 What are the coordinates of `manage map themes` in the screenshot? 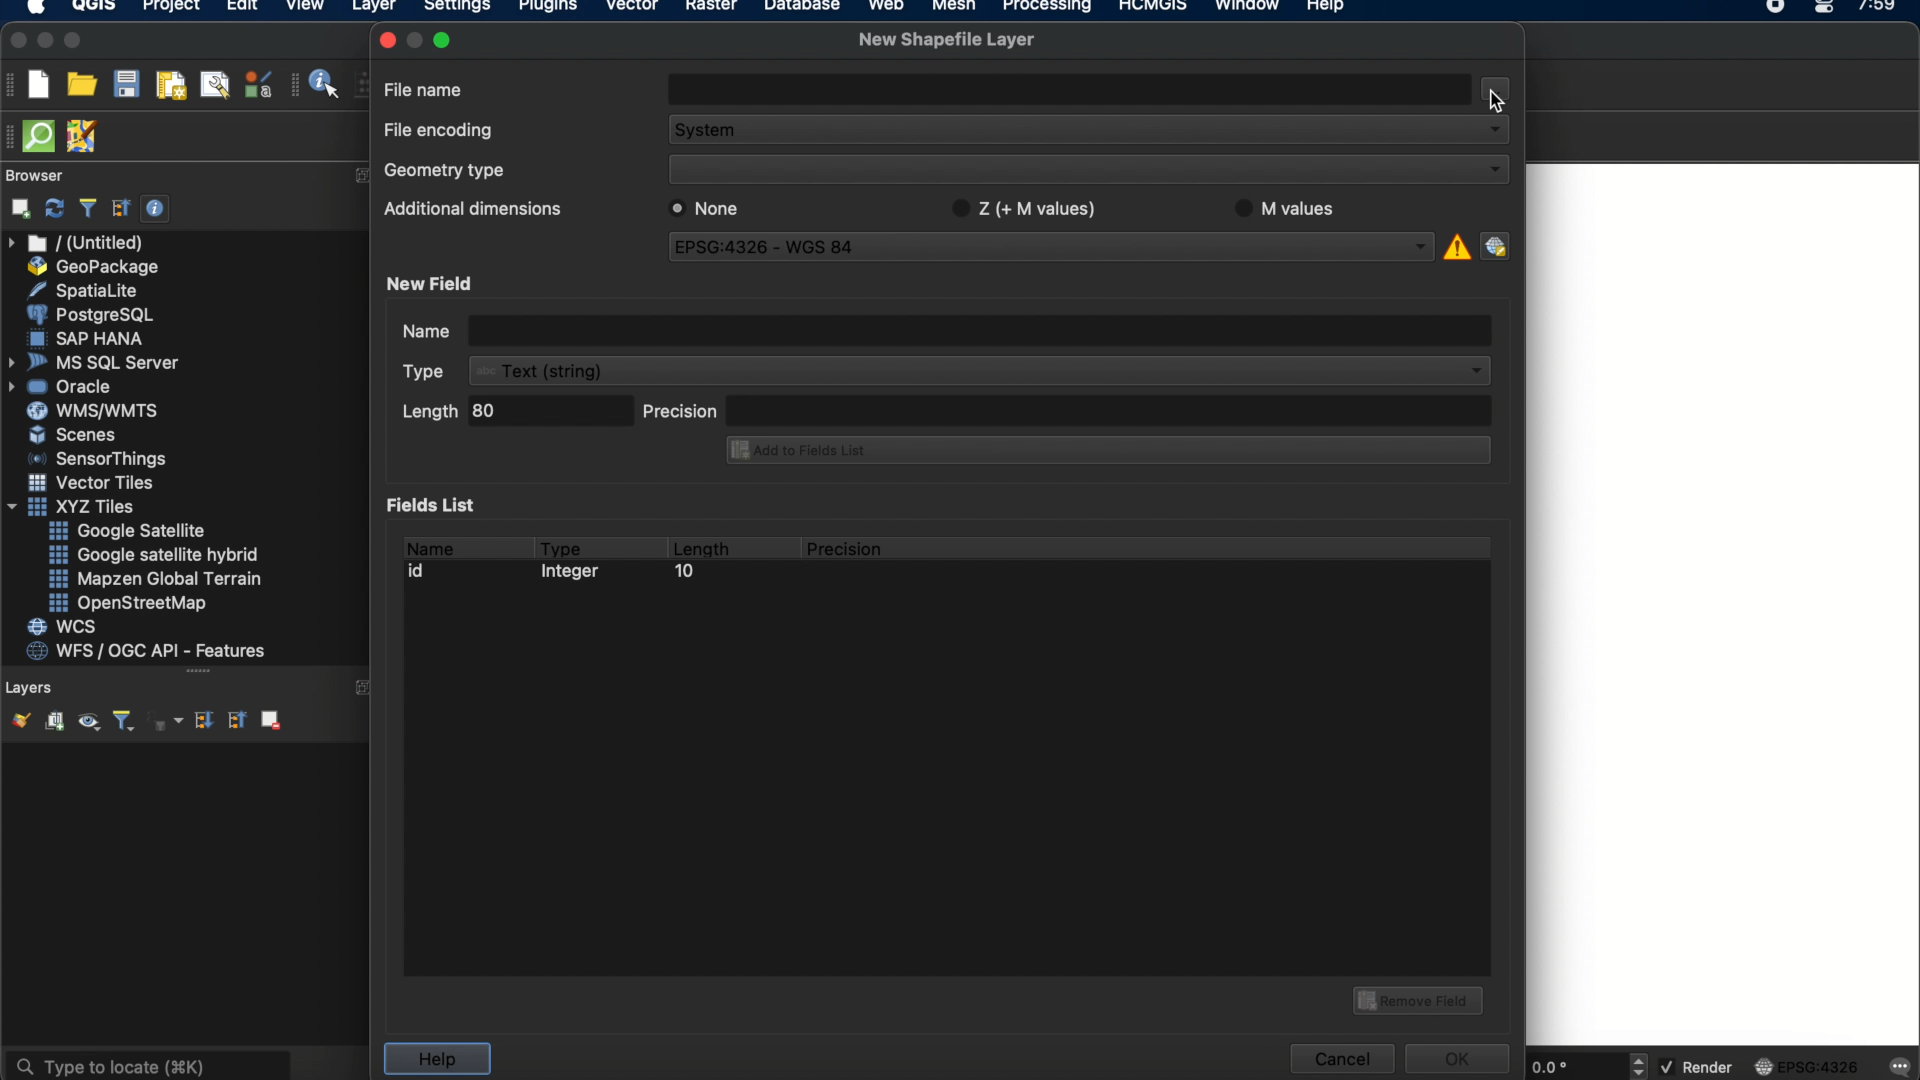 It's located at (87, 724).